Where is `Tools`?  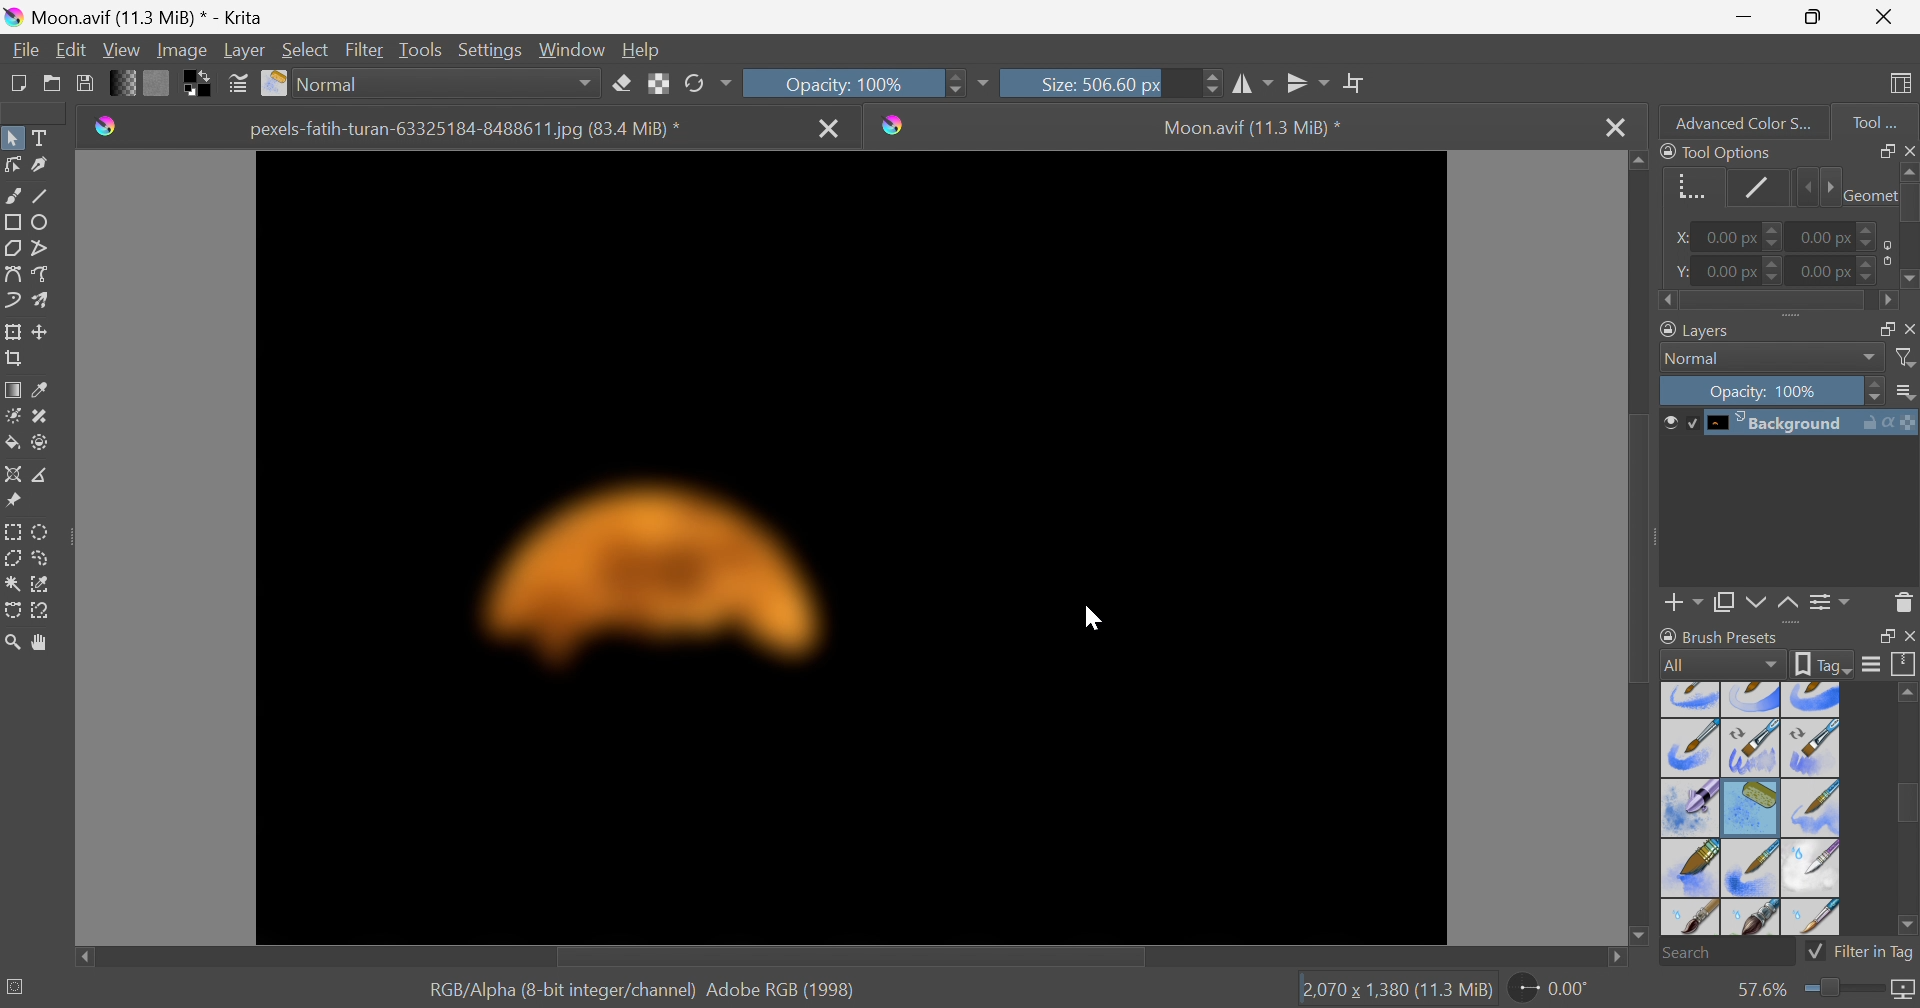 Tools is located at coordinates (419, 51).